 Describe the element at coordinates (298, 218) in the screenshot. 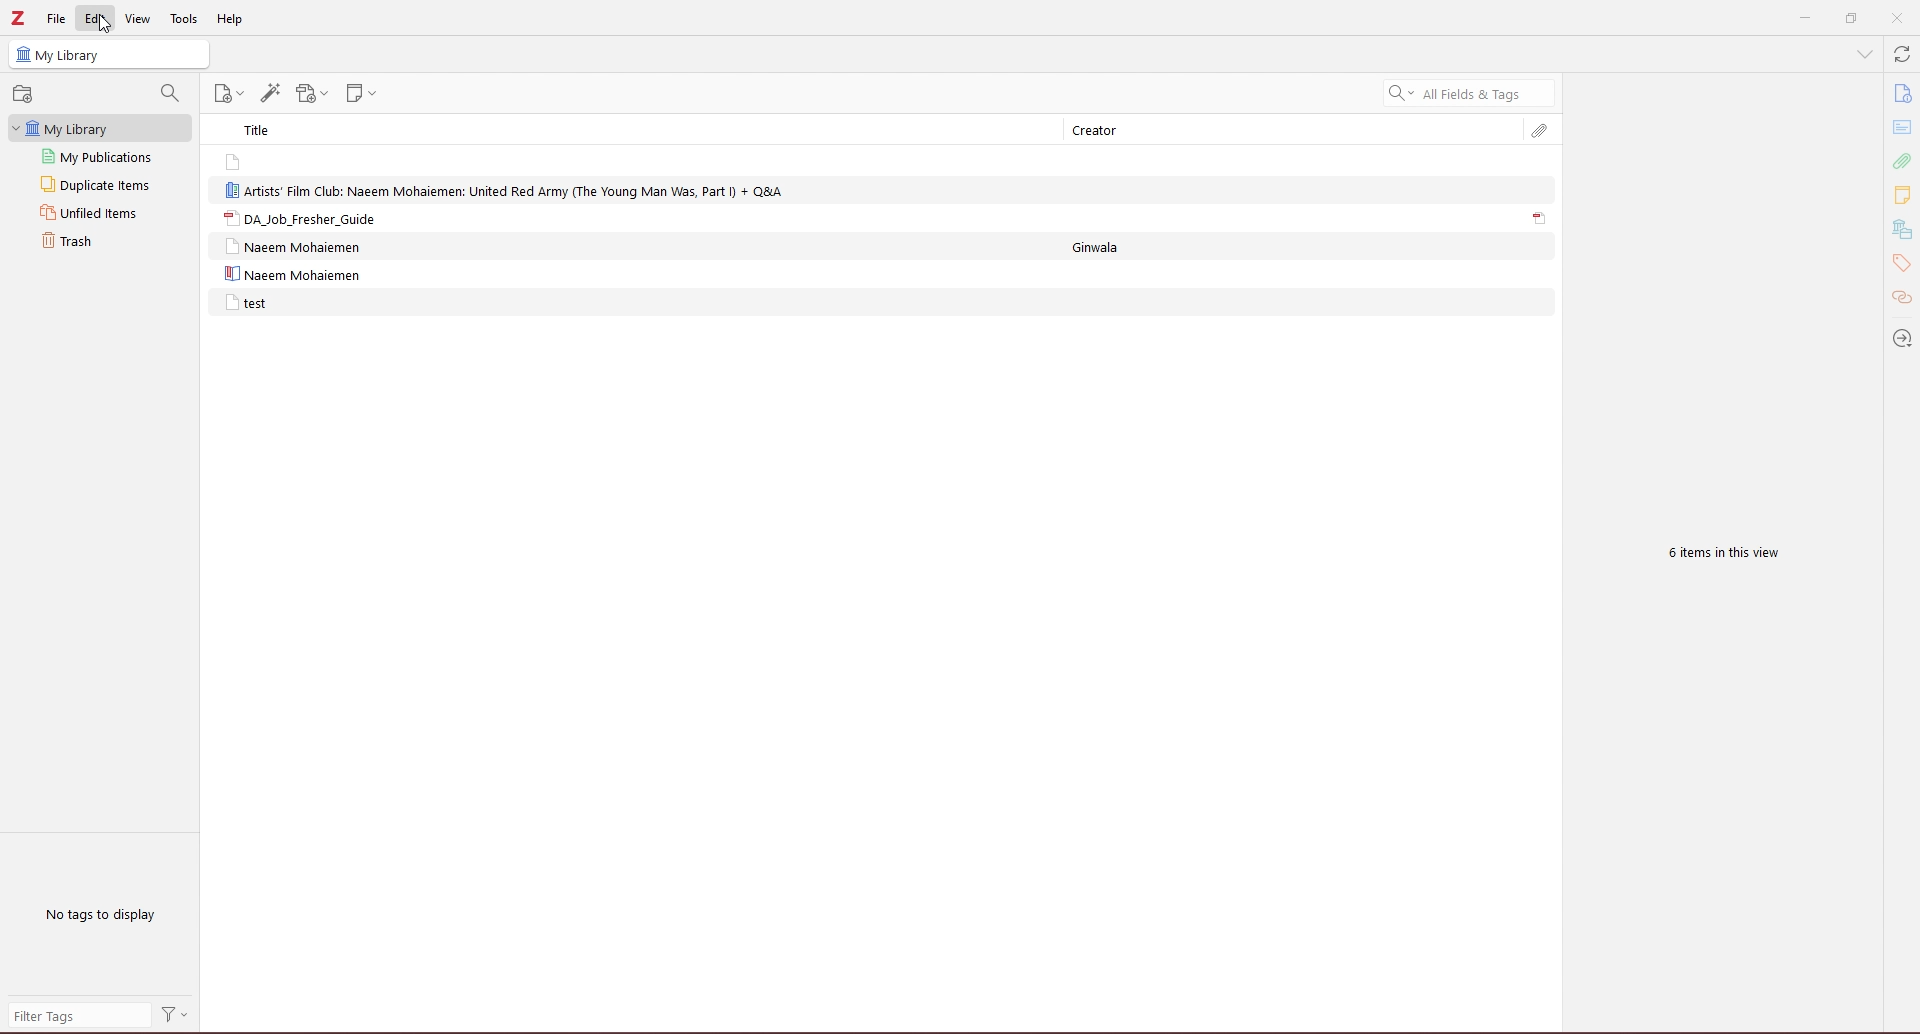

I see `DA_Job_Fresher_Guide` at that location.